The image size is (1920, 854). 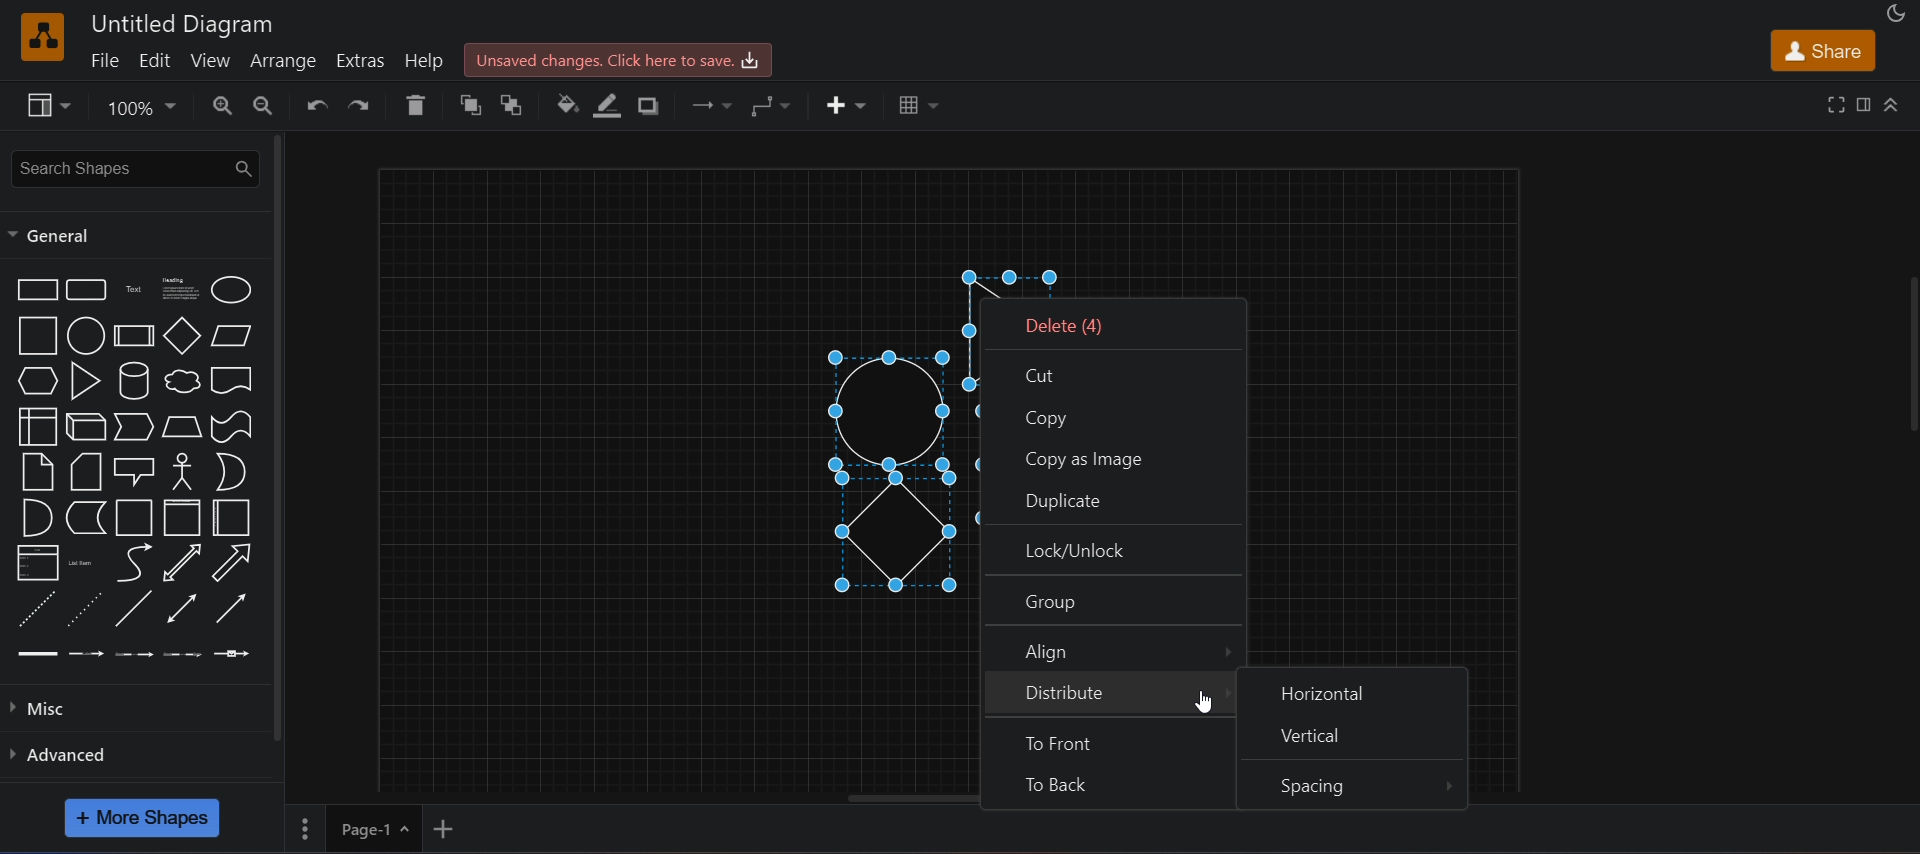 I want to click on more shapes, so click(x=142, y=817).